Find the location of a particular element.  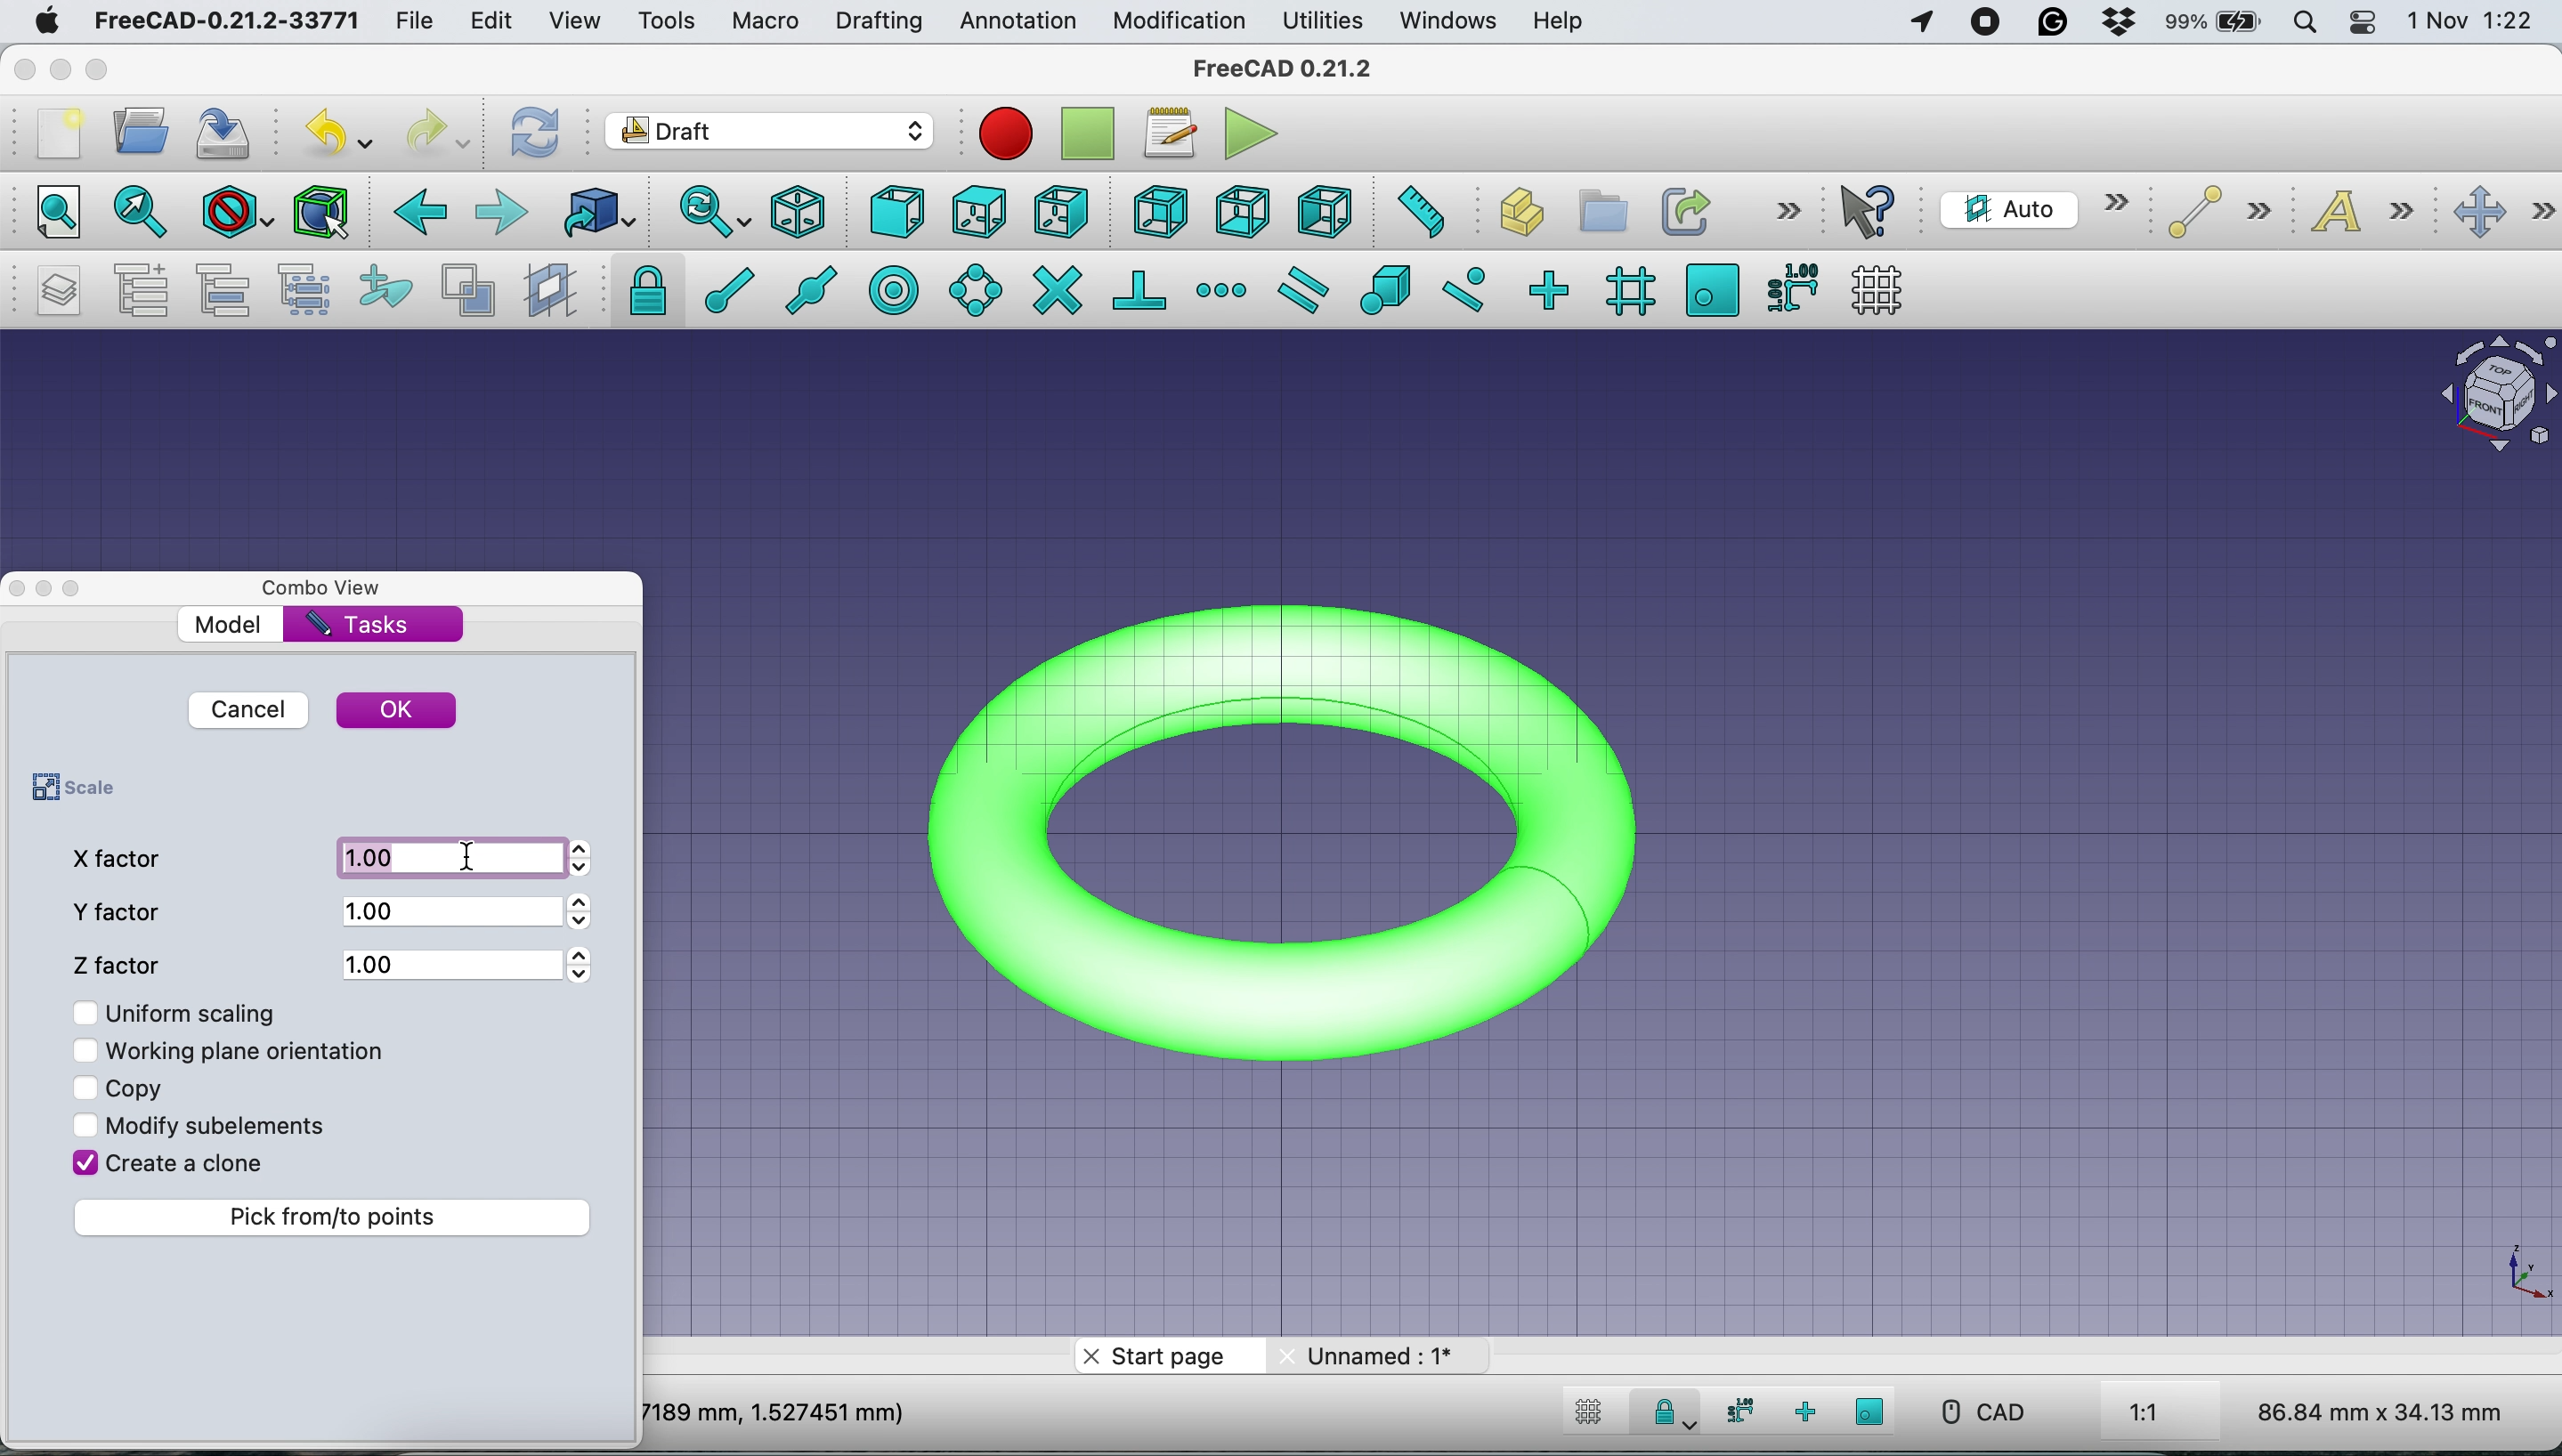

current working plane is located at coordinates (2033, 208).